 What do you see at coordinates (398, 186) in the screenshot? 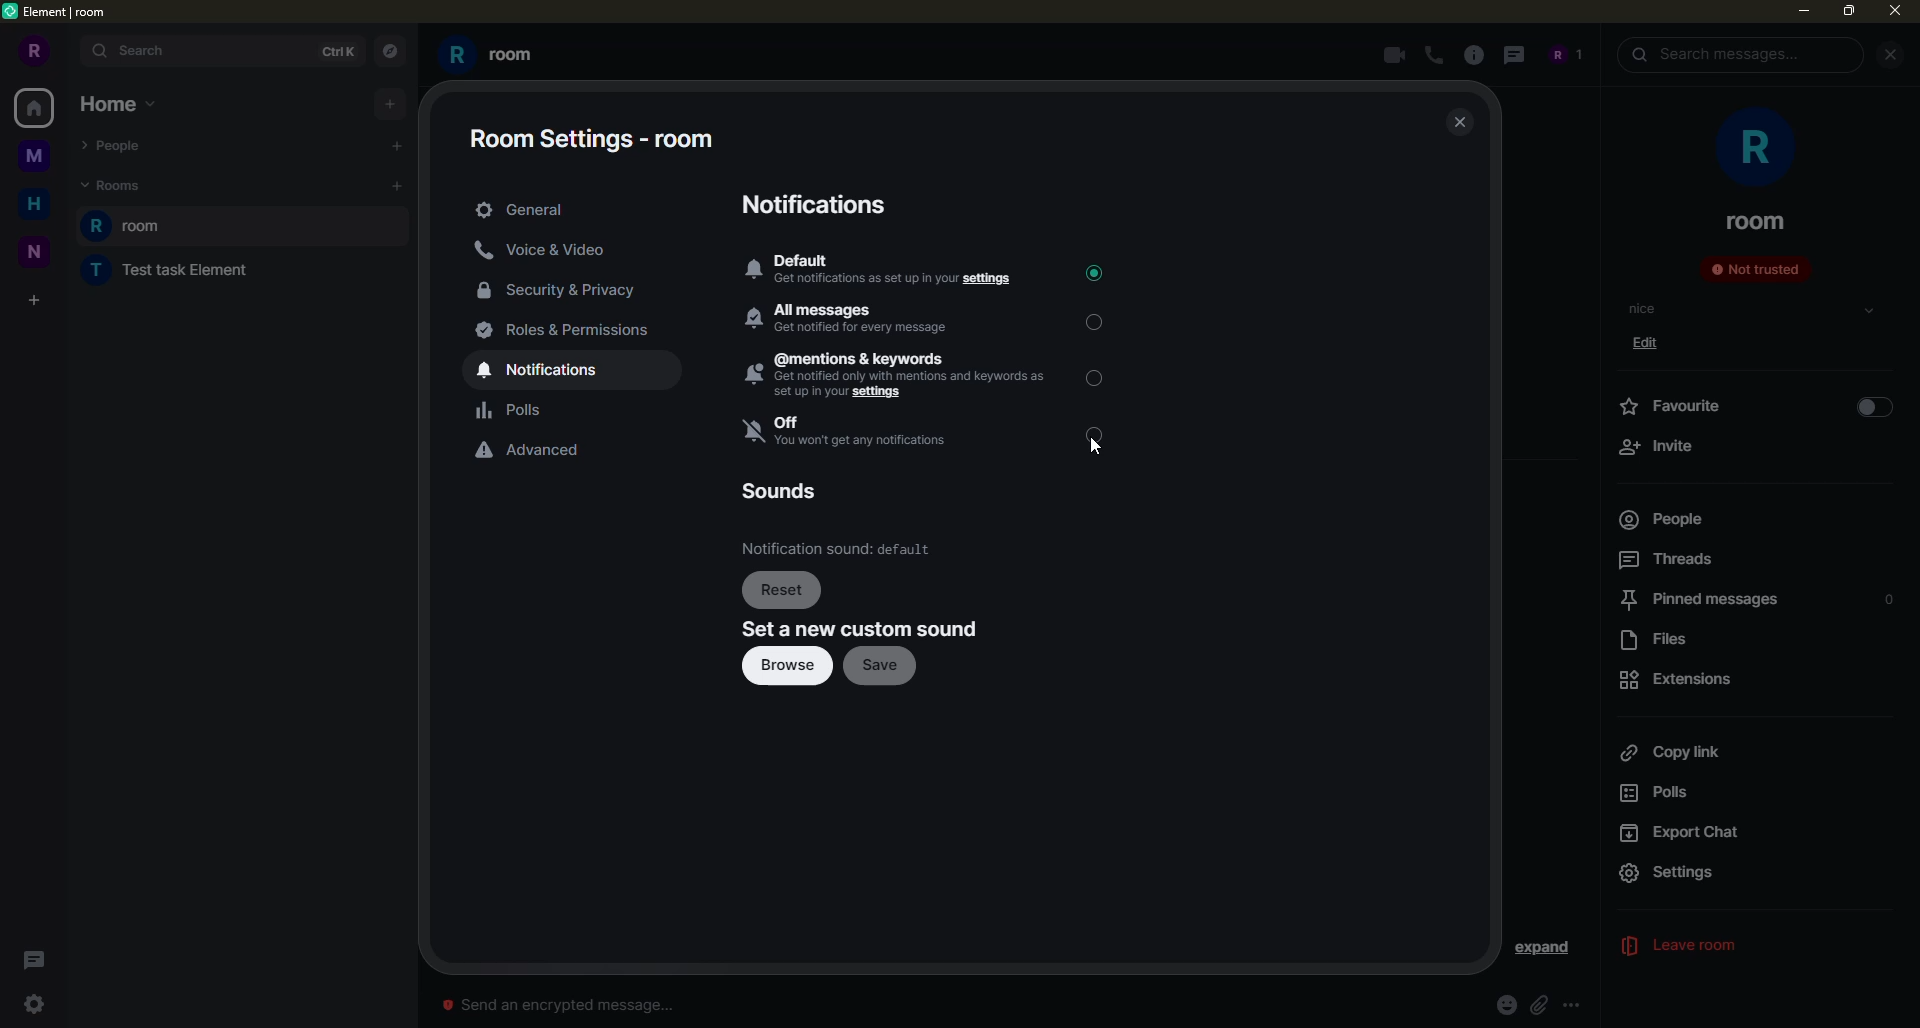
I see `add` at bounding box center [398, 186].